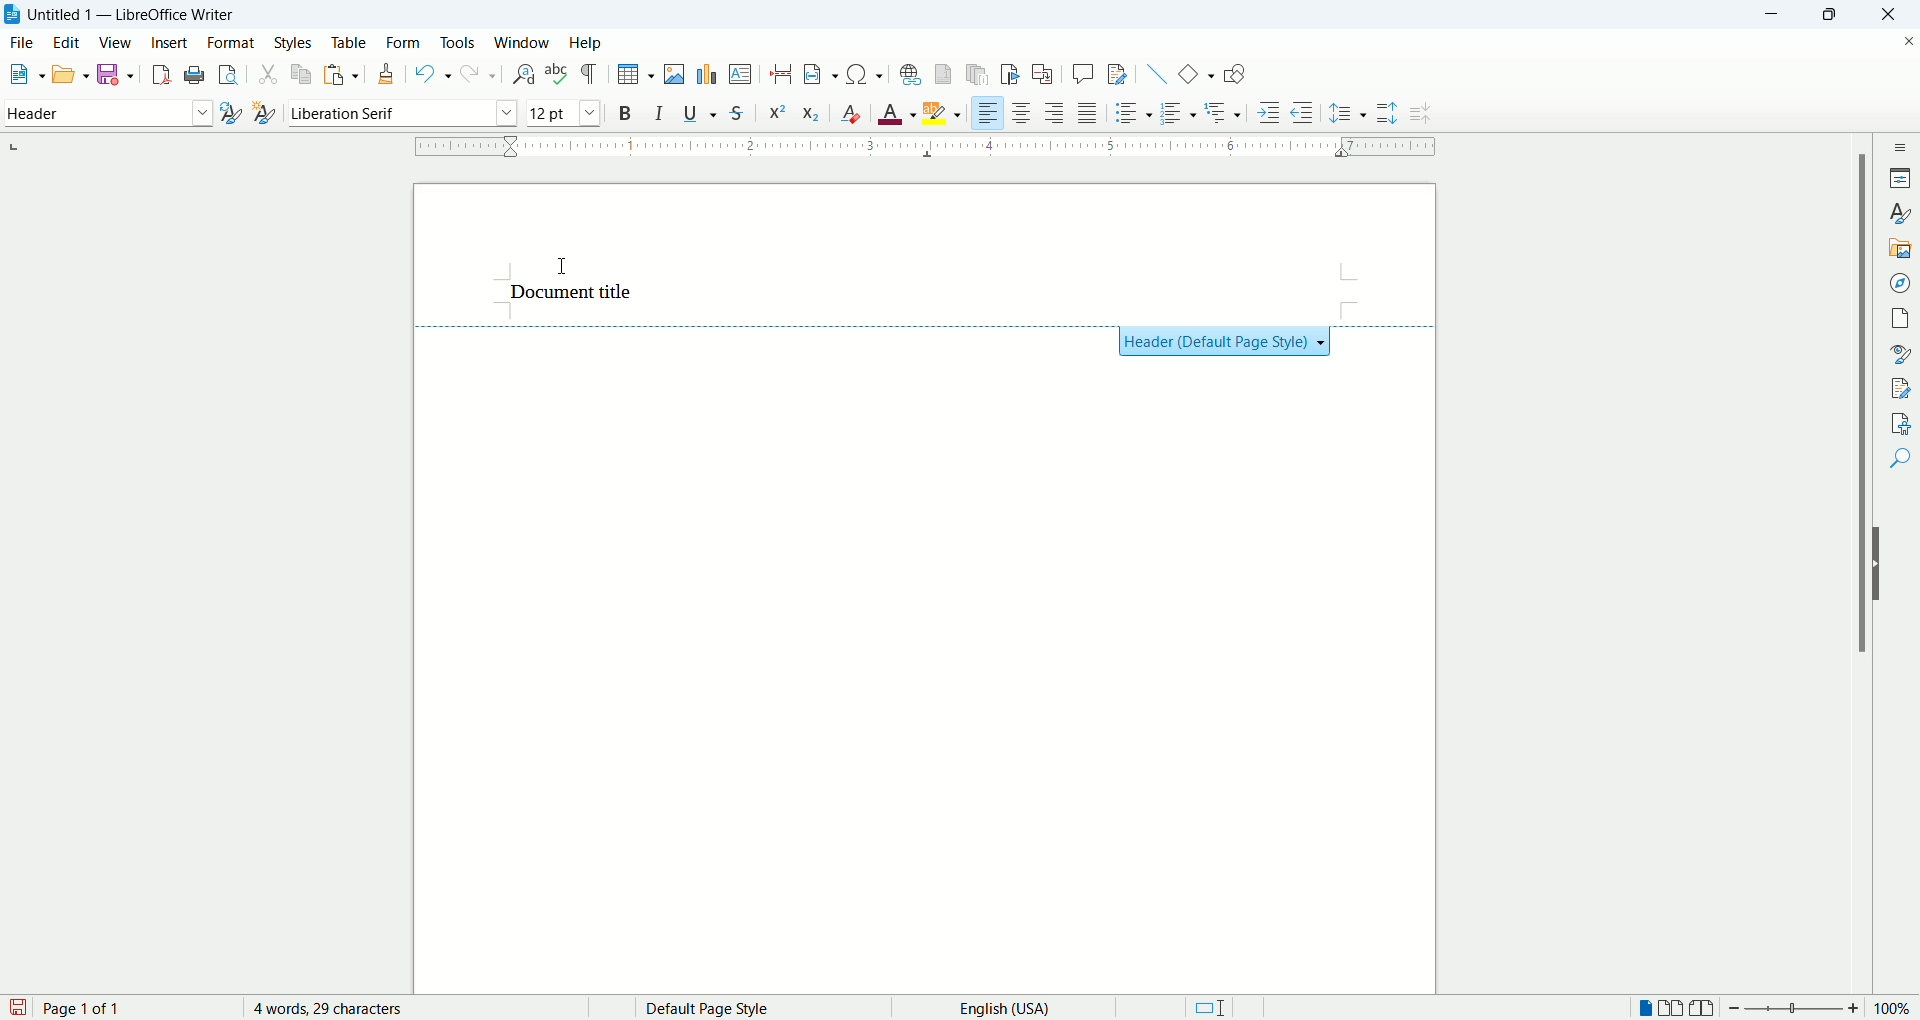 This screenshot has width=1920, height=1020. I want to click on insert line, so click(1158, 73).